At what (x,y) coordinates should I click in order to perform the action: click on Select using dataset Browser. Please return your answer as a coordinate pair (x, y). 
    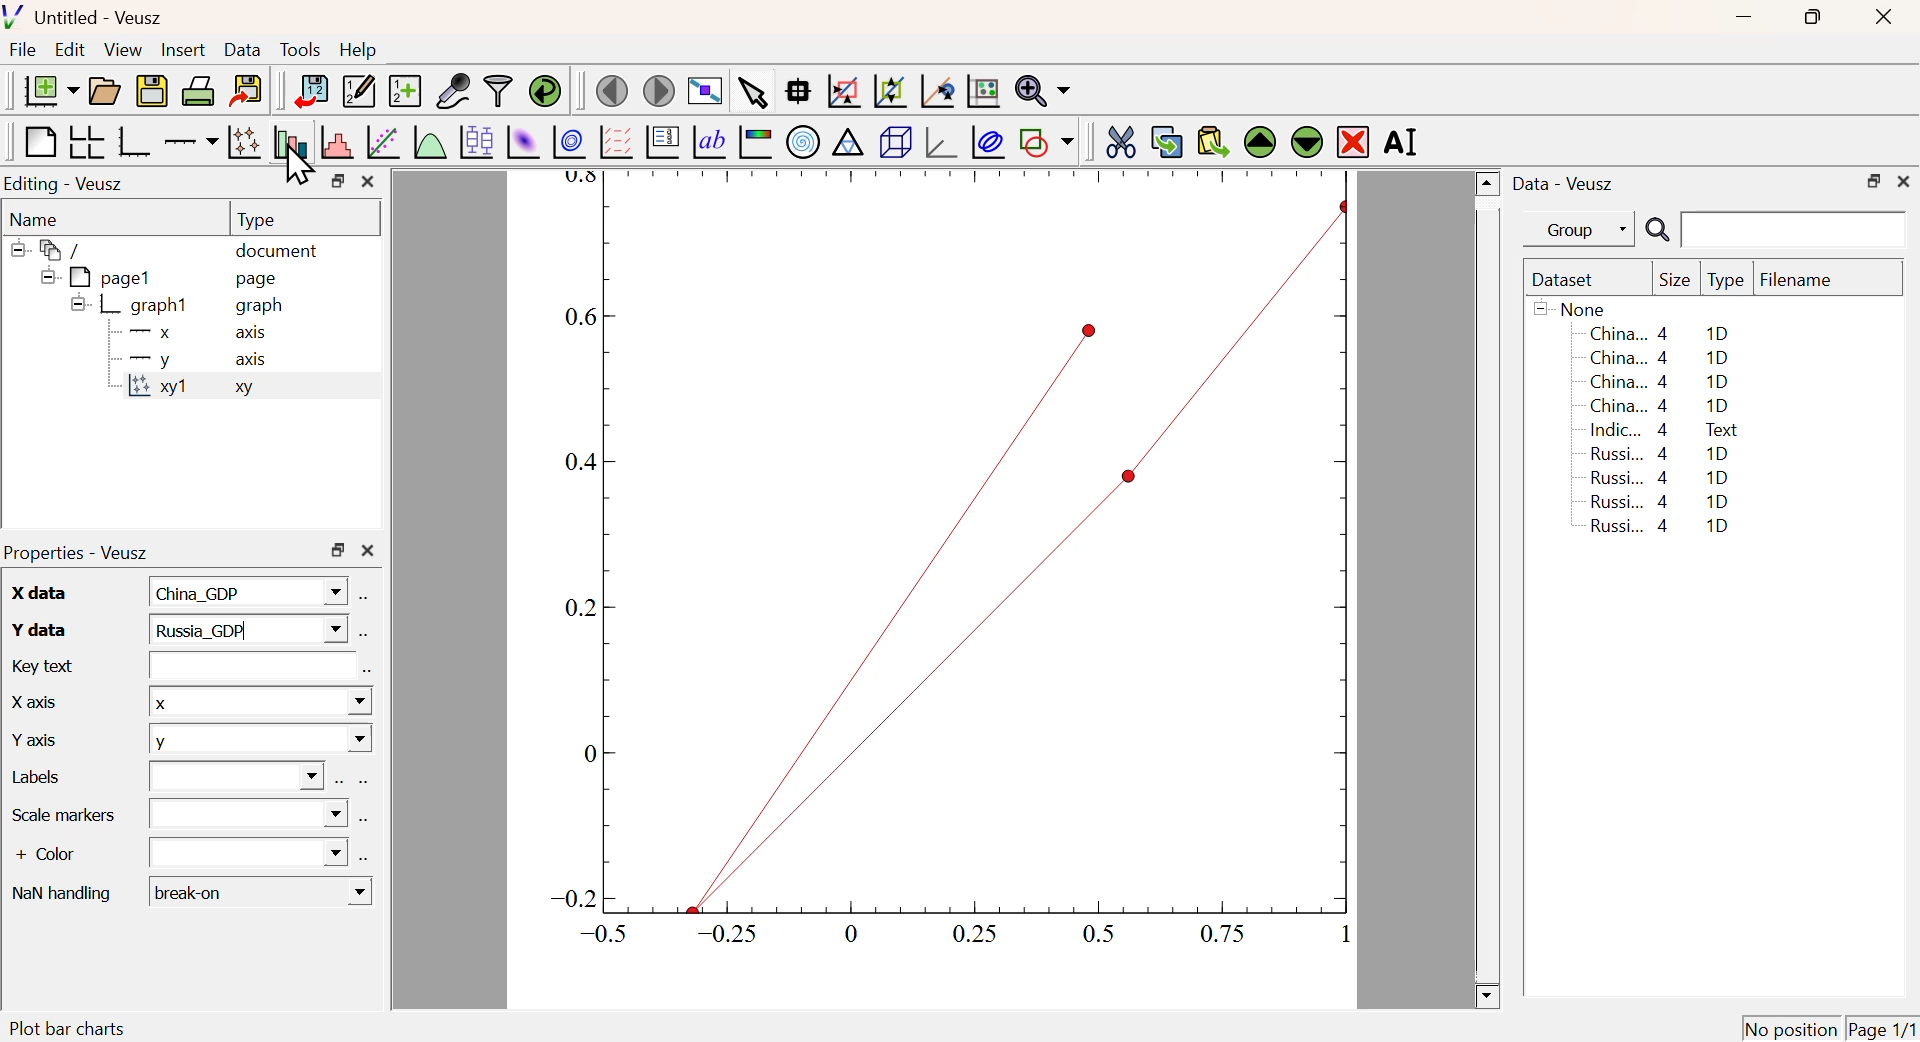
    Looking at the image, I should click on (366, 635).